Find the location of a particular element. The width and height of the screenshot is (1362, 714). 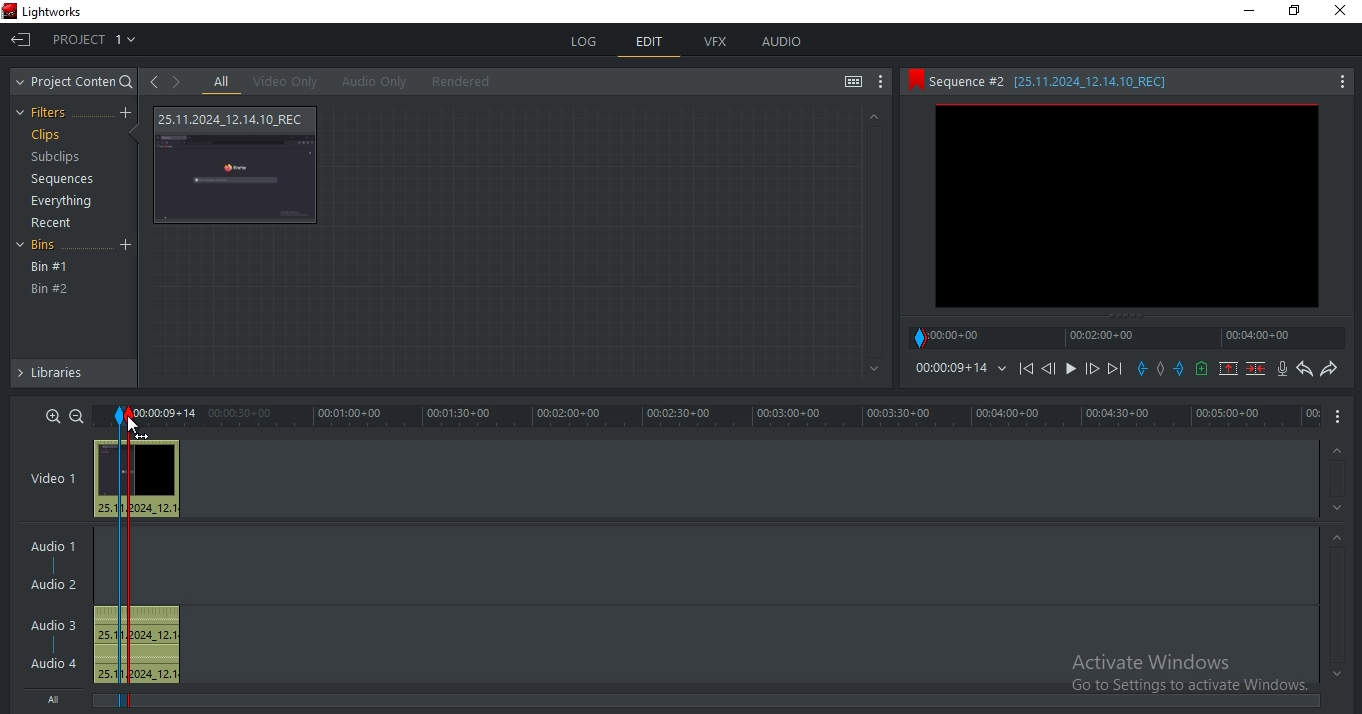

video 1 is located at coordinates (53, 476).